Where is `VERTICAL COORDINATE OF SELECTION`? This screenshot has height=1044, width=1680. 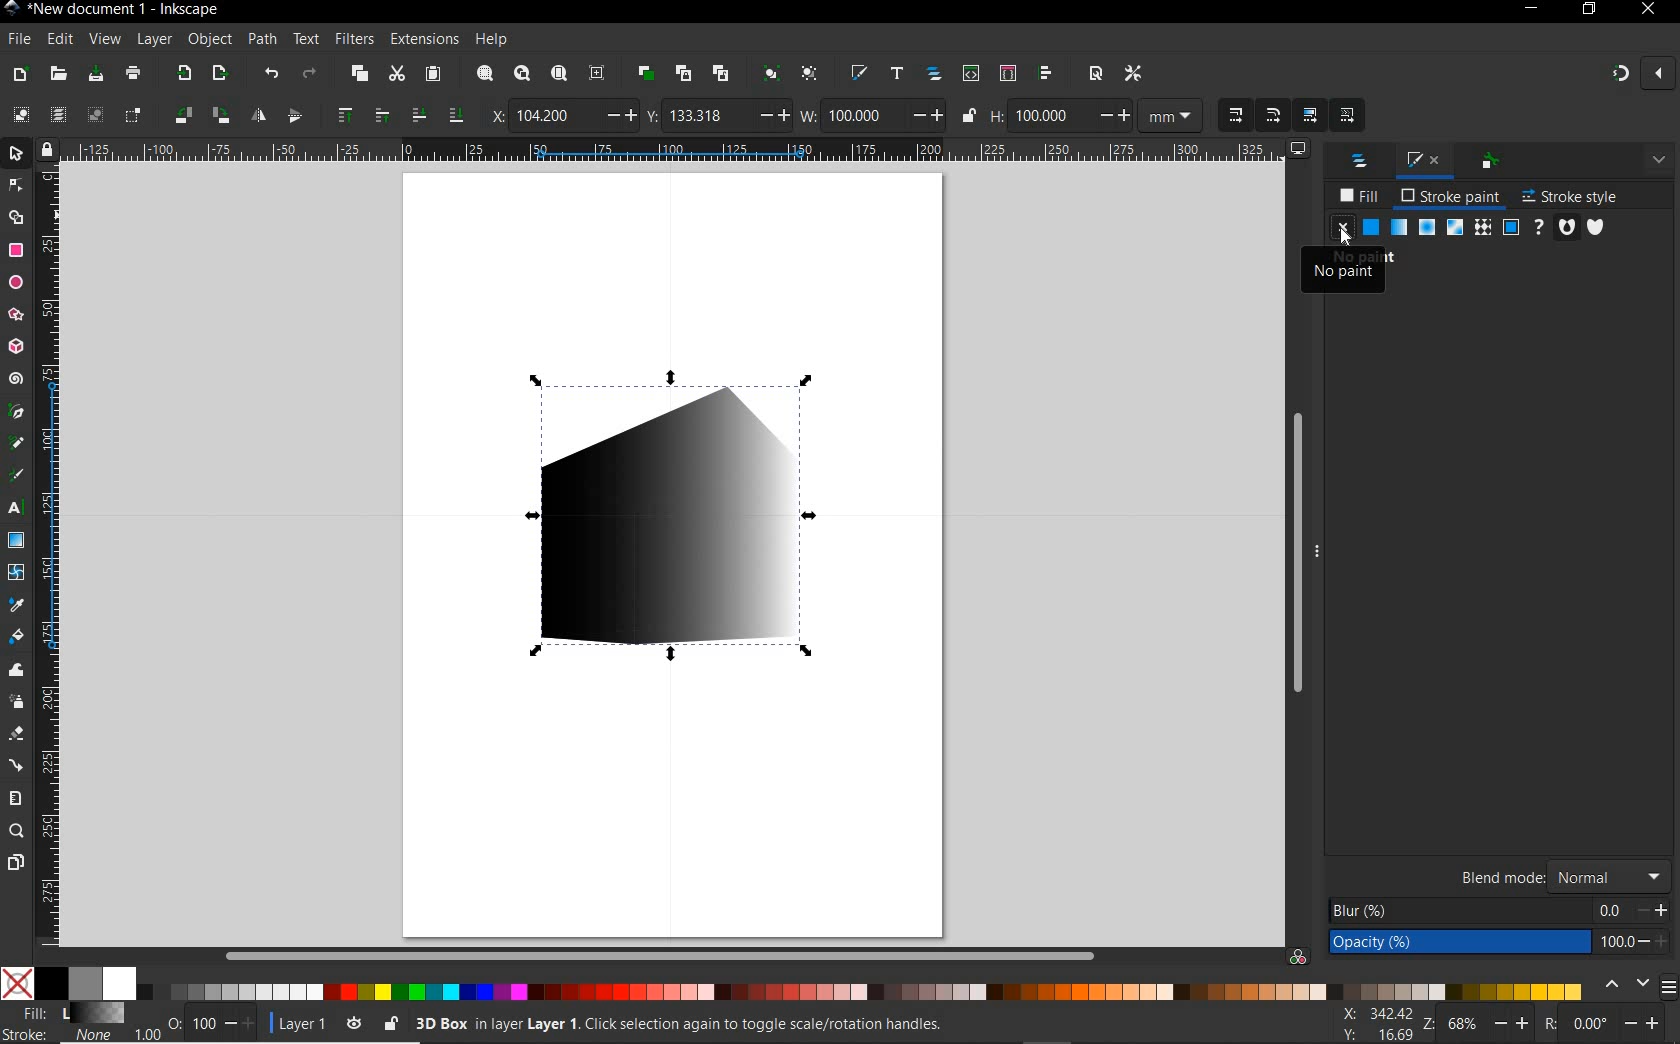 VERTICAL COORDINATE OF SELECTION is located at coordinates (653, 114).